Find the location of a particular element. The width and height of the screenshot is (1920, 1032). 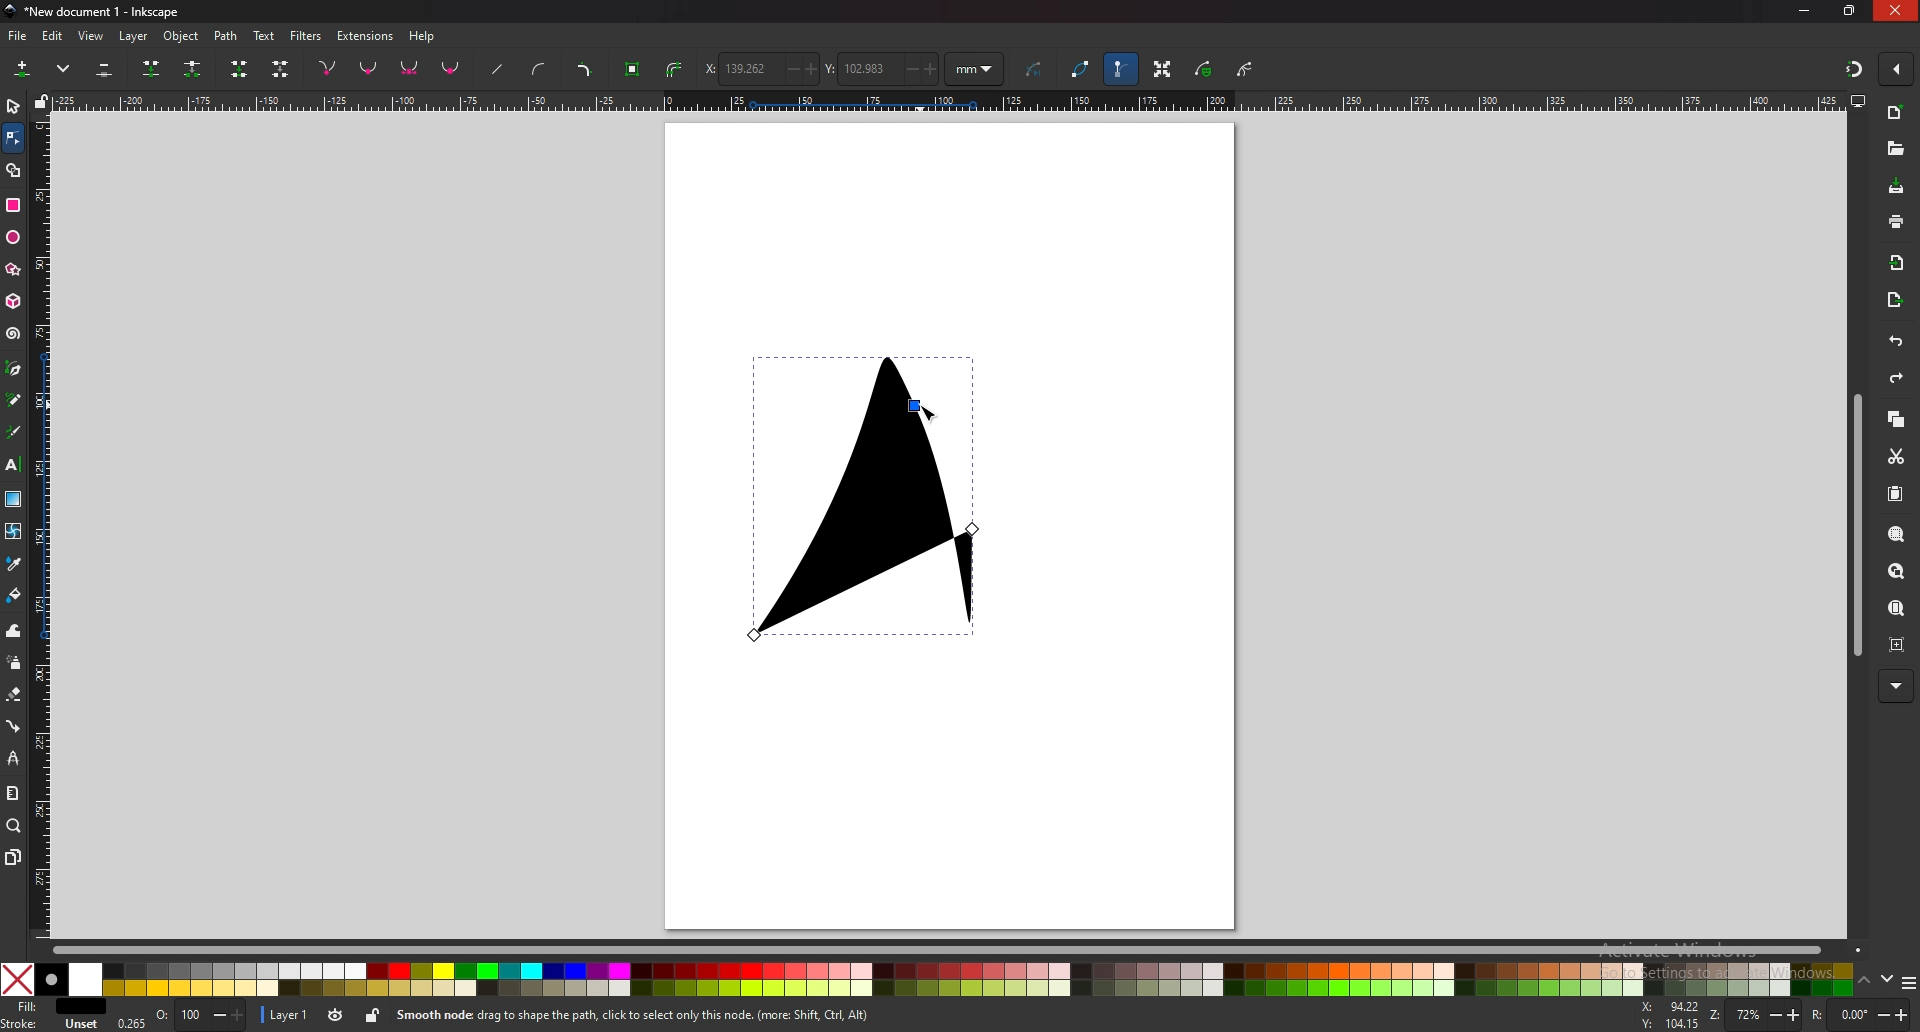

cut is located at coordinates (1896, 455).